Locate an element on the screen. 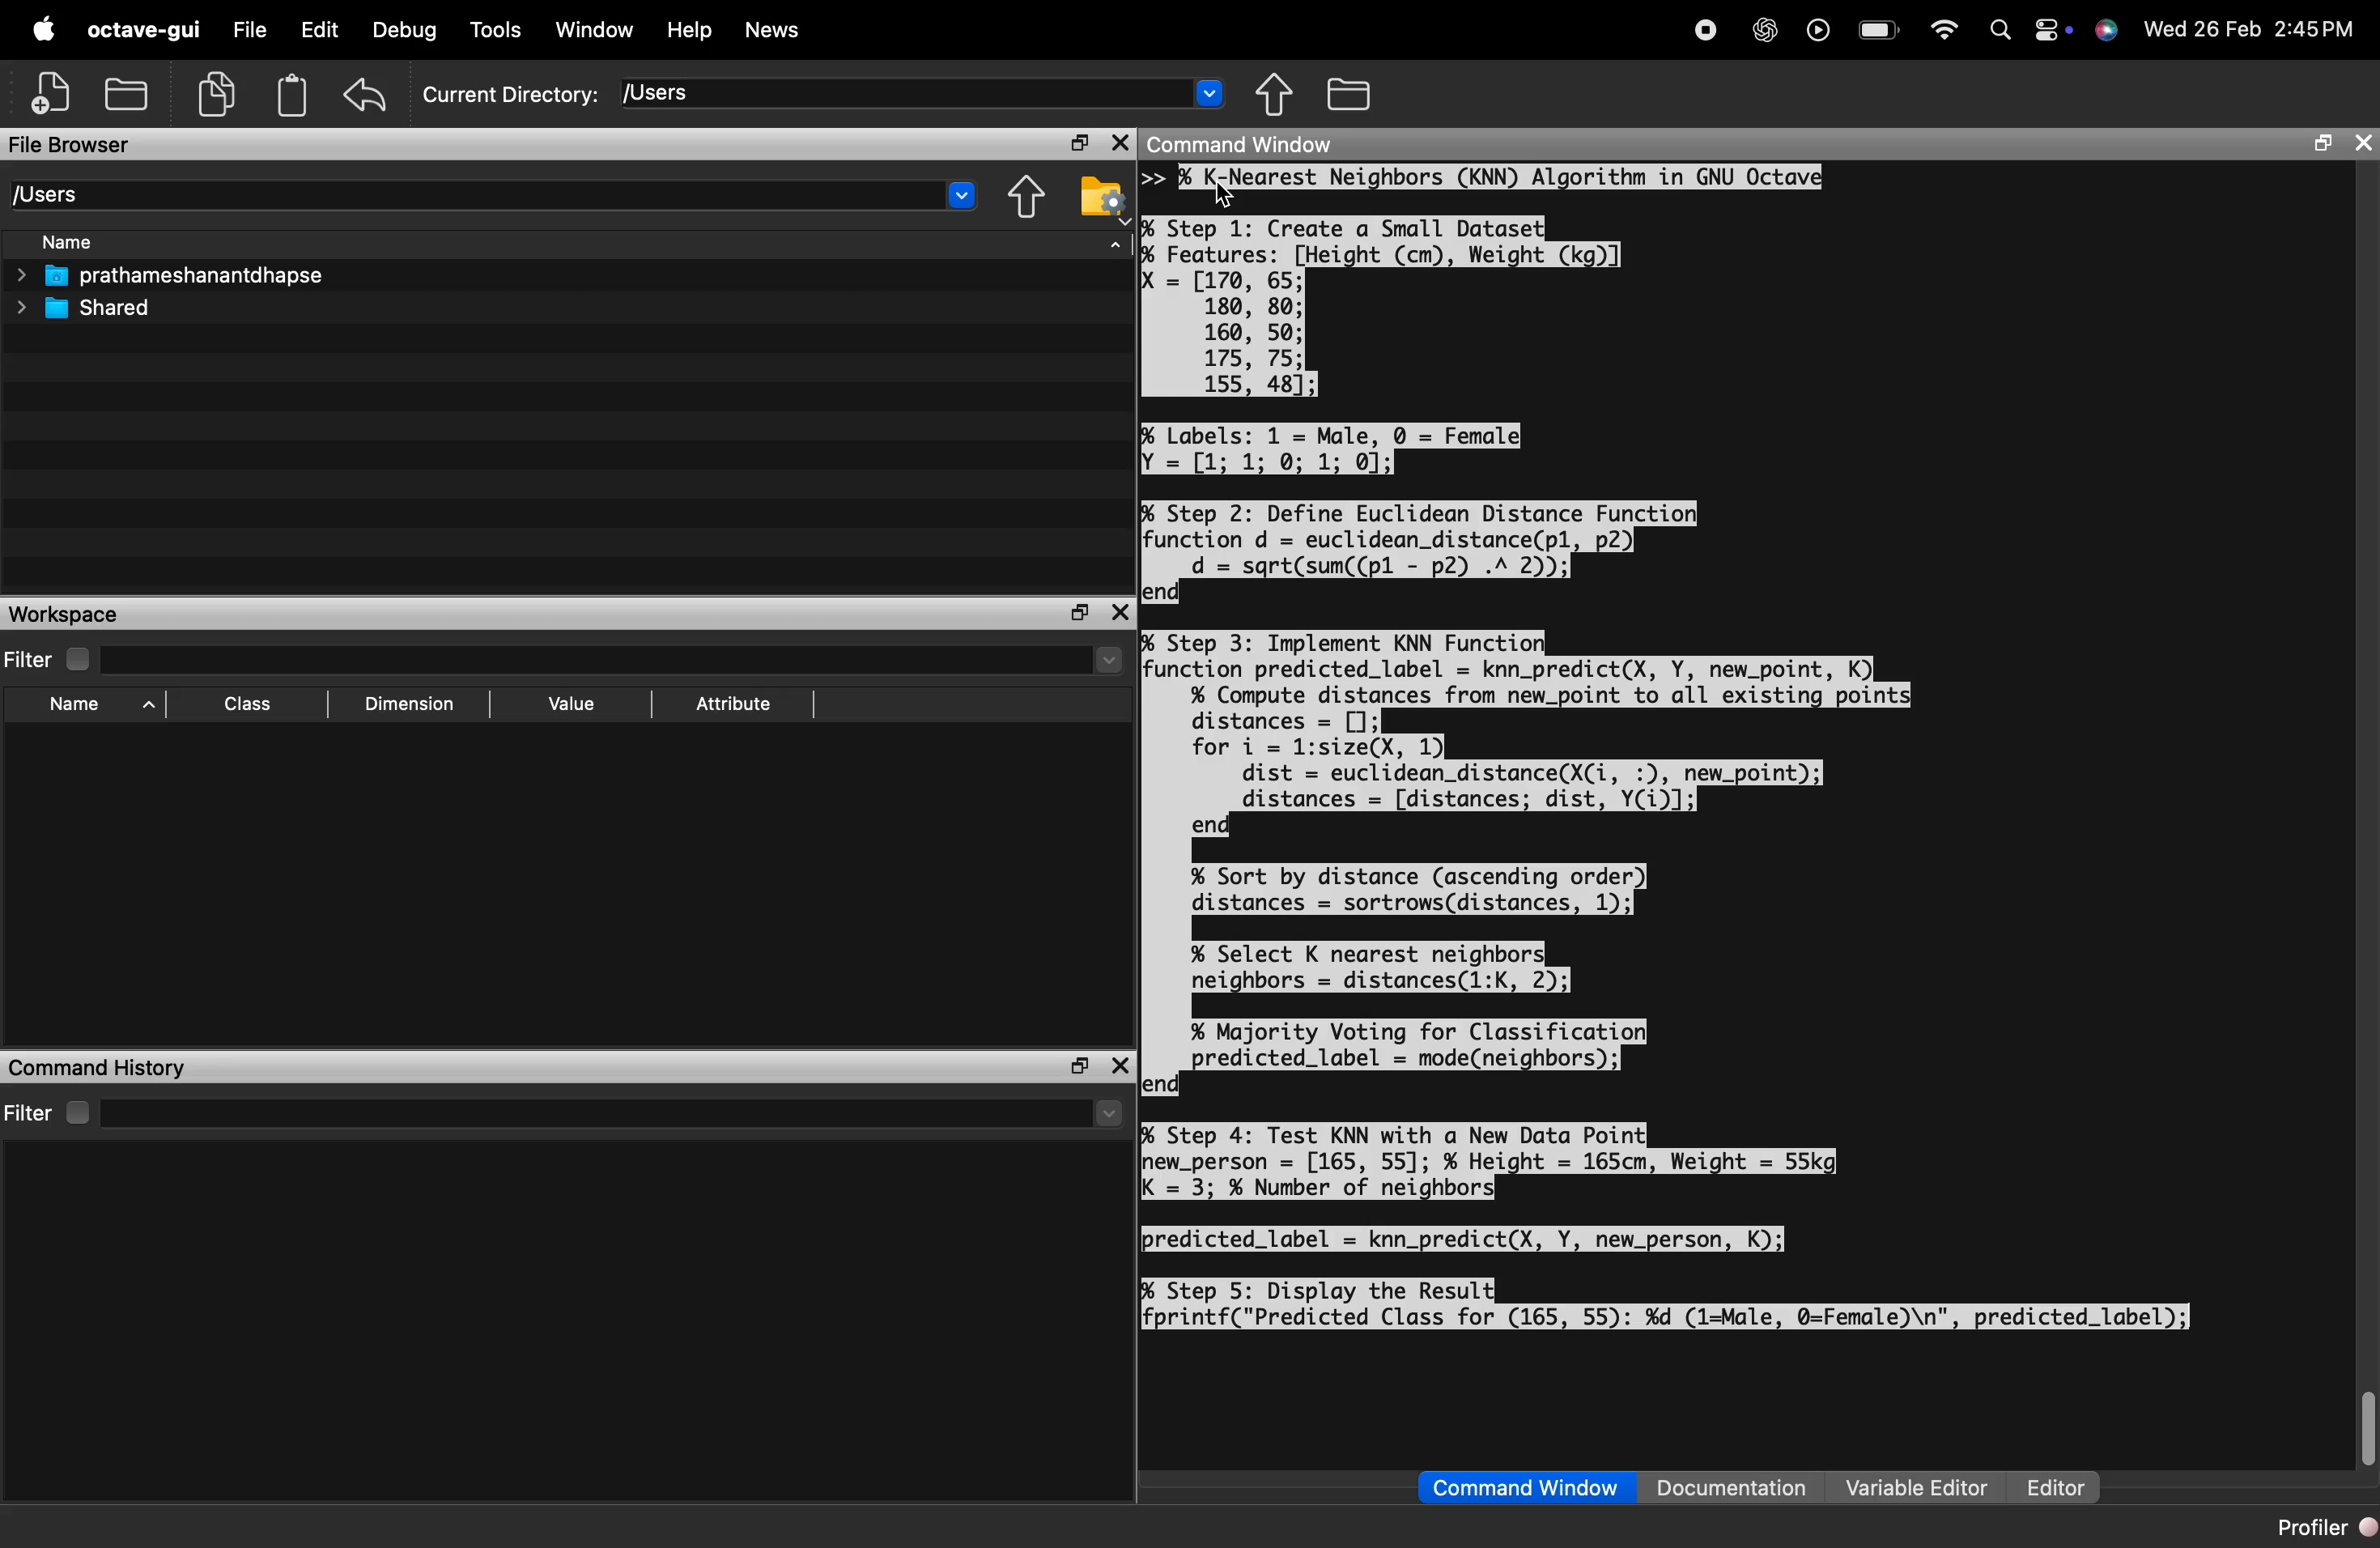  settings is located at coordinates (2049, 25).